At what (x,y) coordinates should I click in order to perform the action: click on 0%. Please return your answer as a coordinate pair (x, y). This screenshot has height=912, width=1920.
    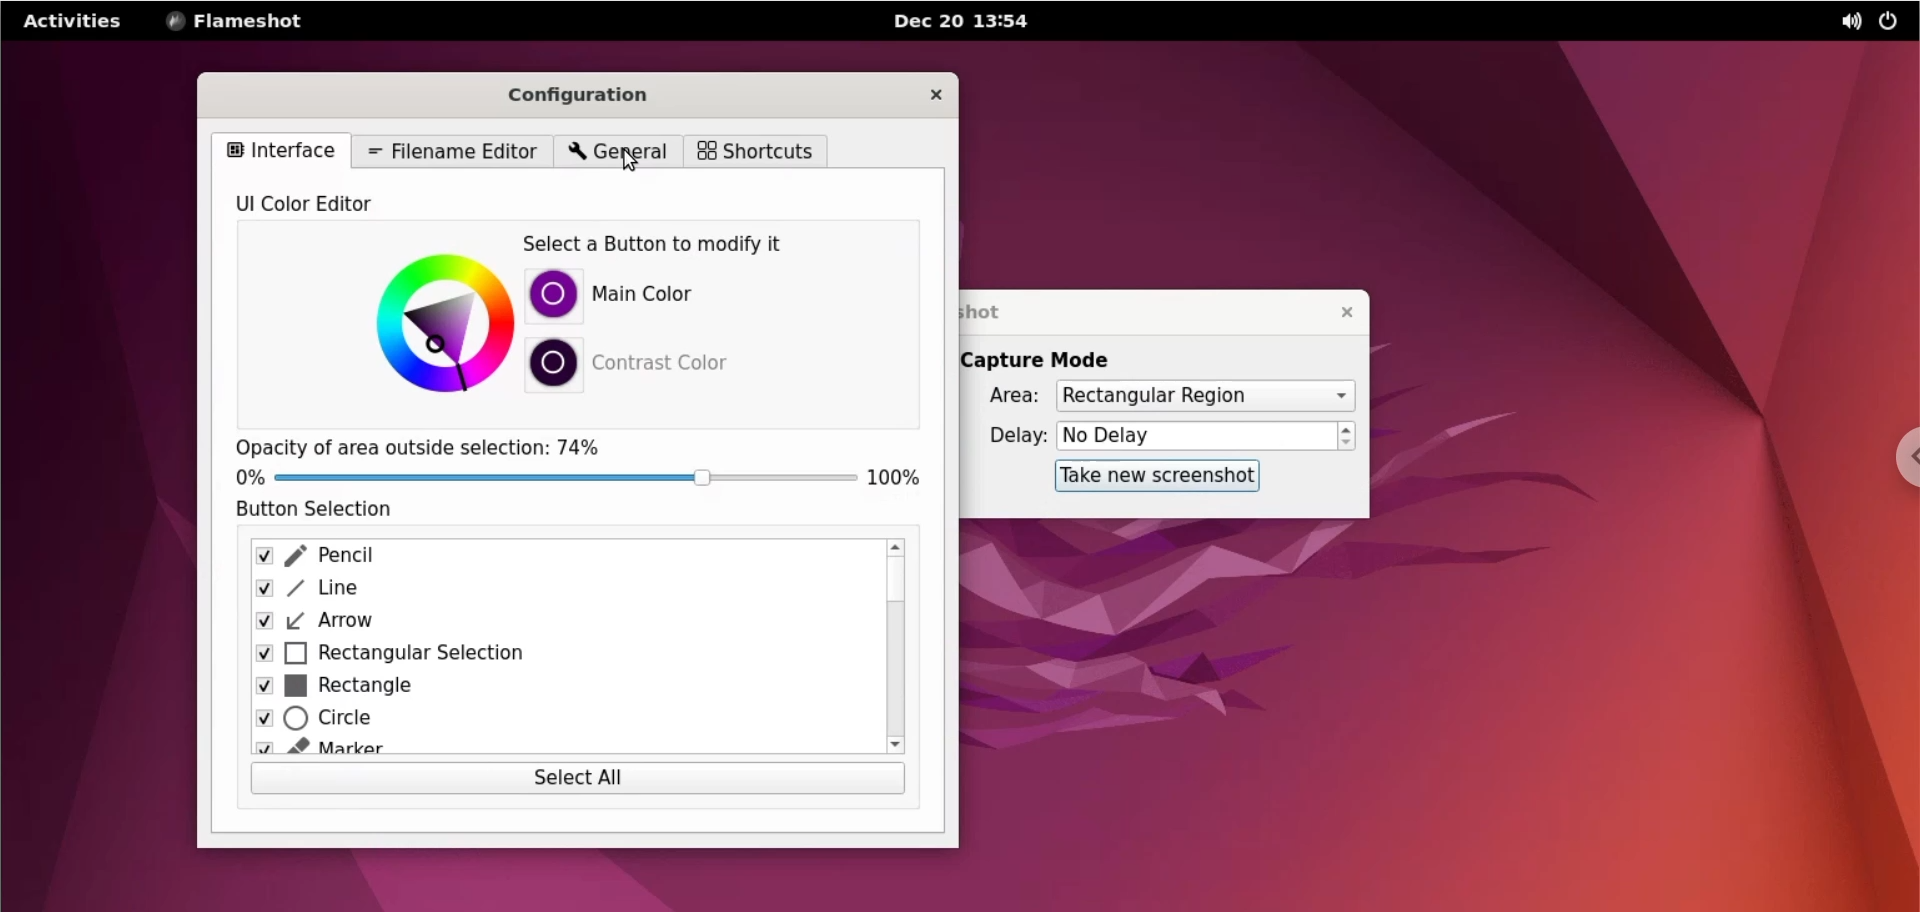
    Looking at the image, I should click on (248, 477).